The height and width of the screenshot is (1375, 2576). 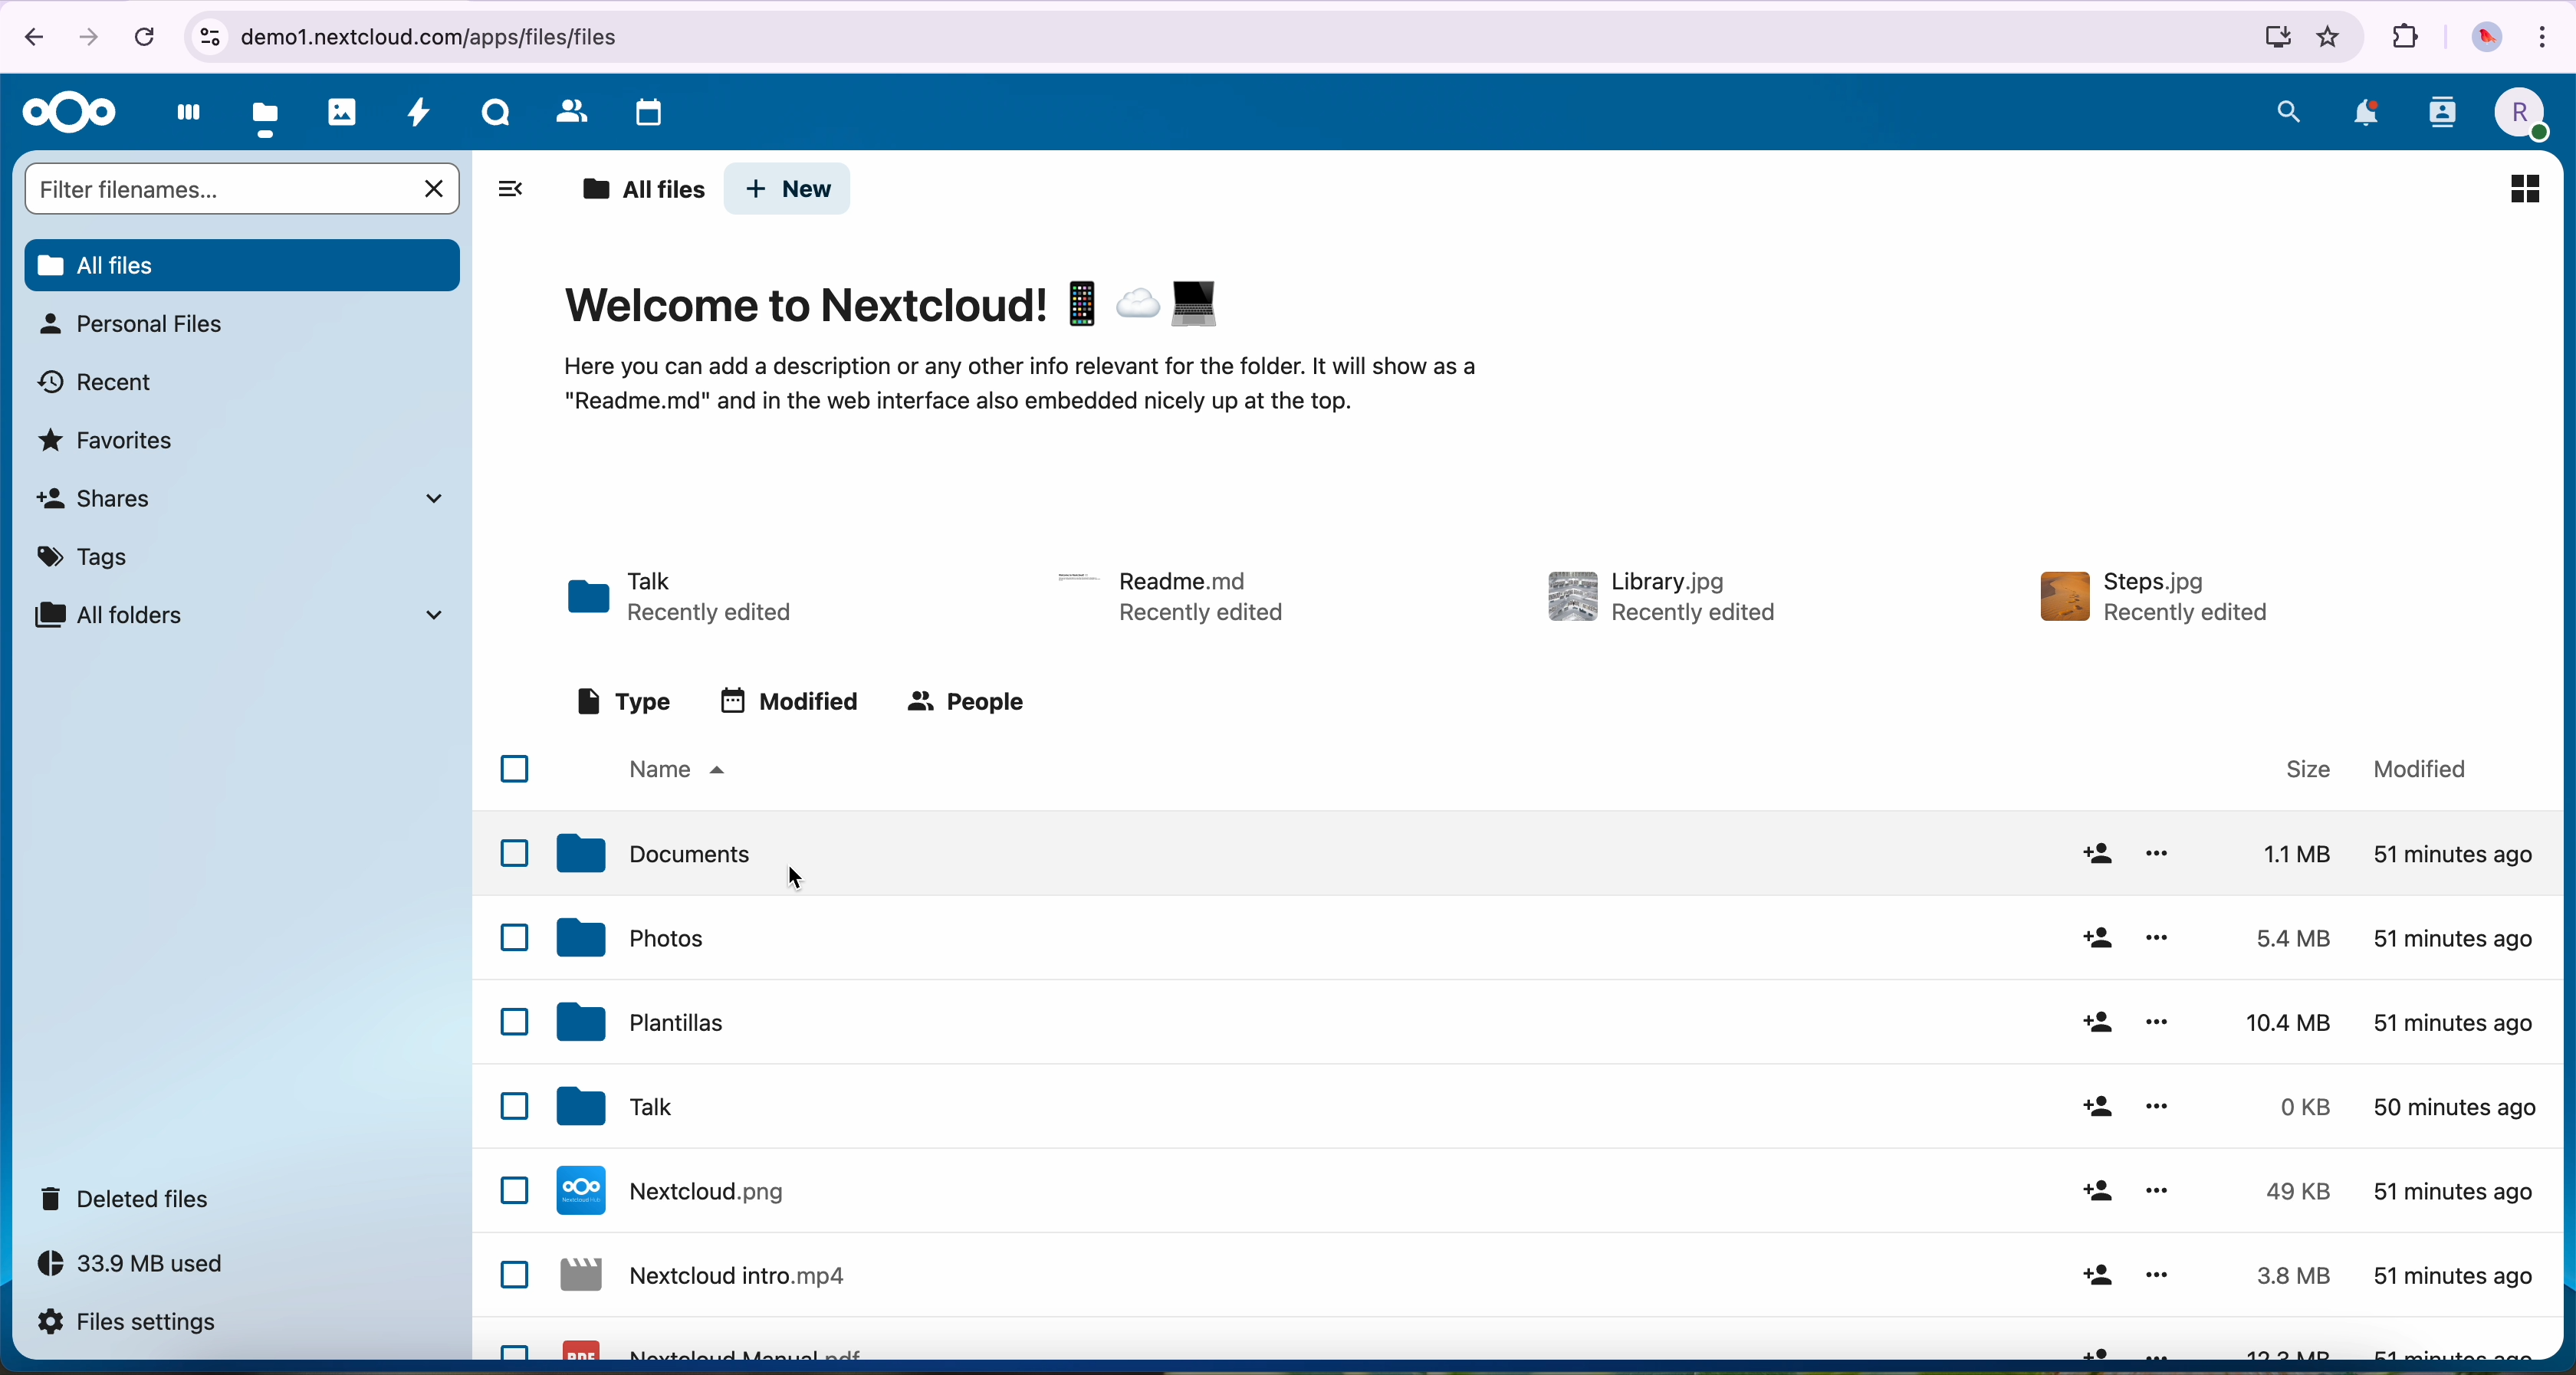 I want to click on library.jpg - recently edited, so click(x=1675, y=596).